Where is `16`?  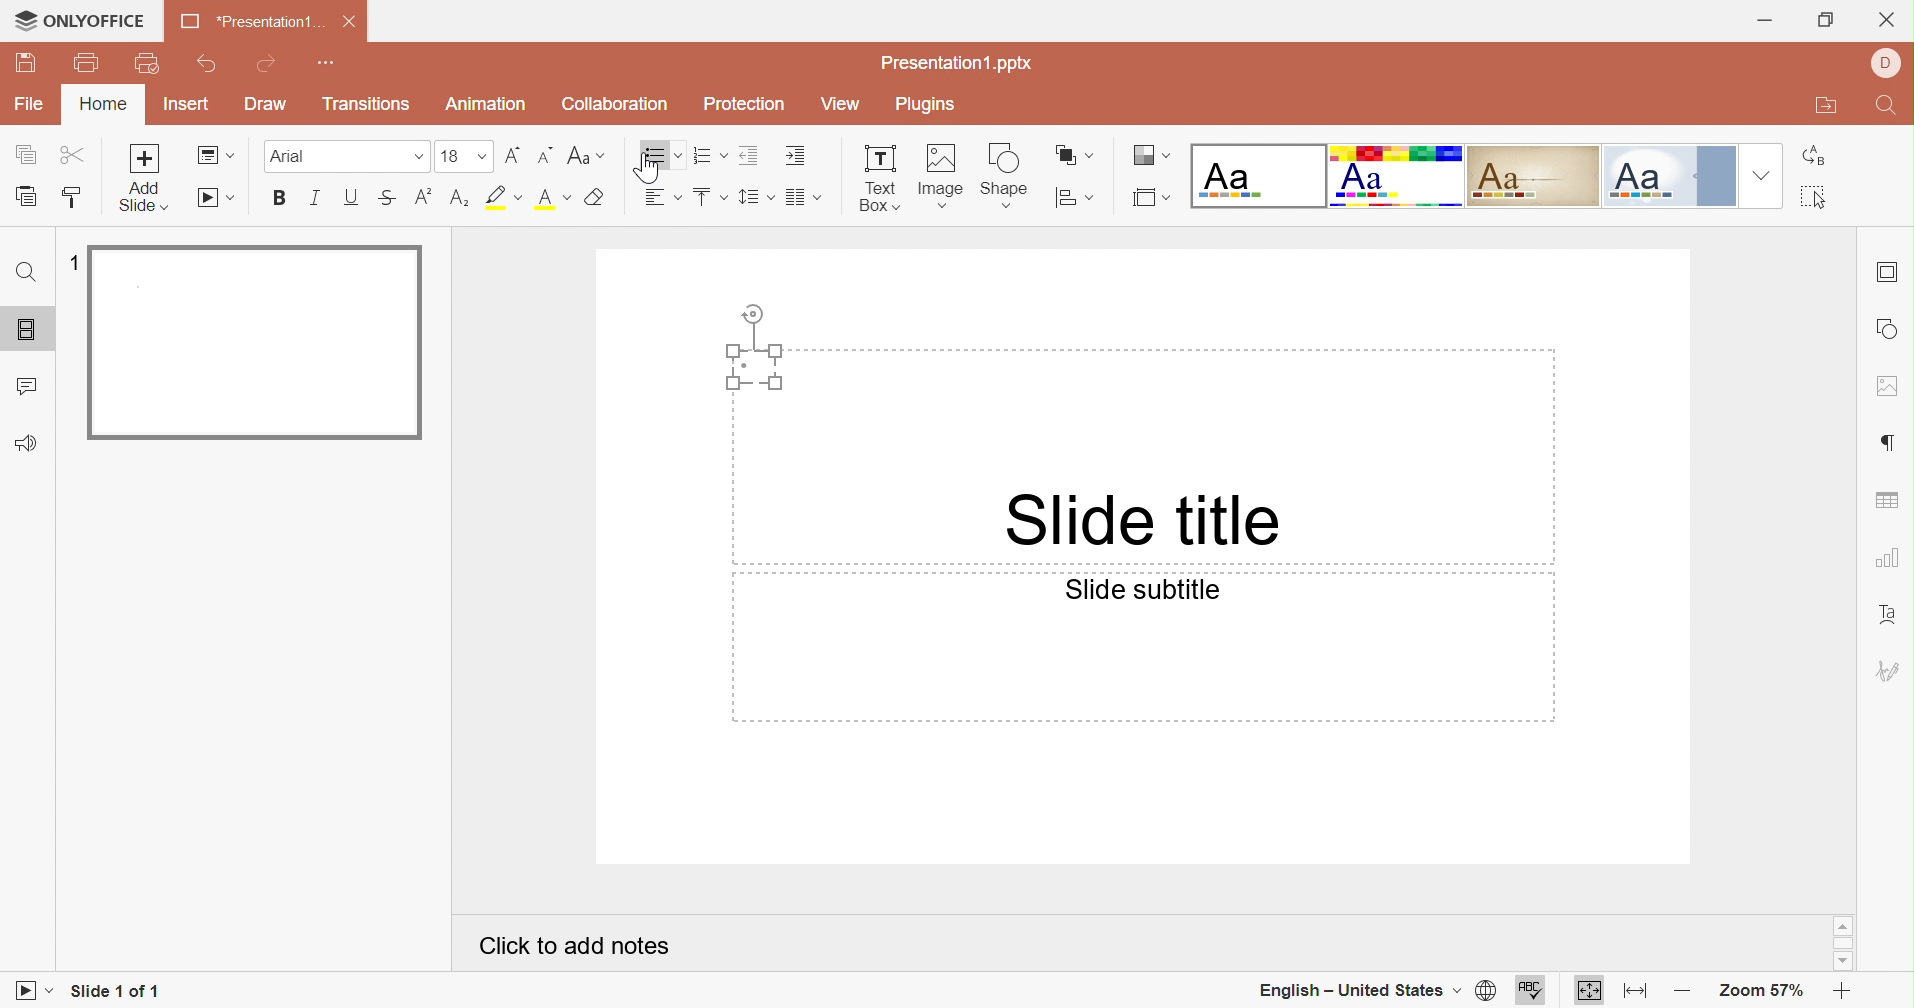 16 is located at coordinates (453, 156).